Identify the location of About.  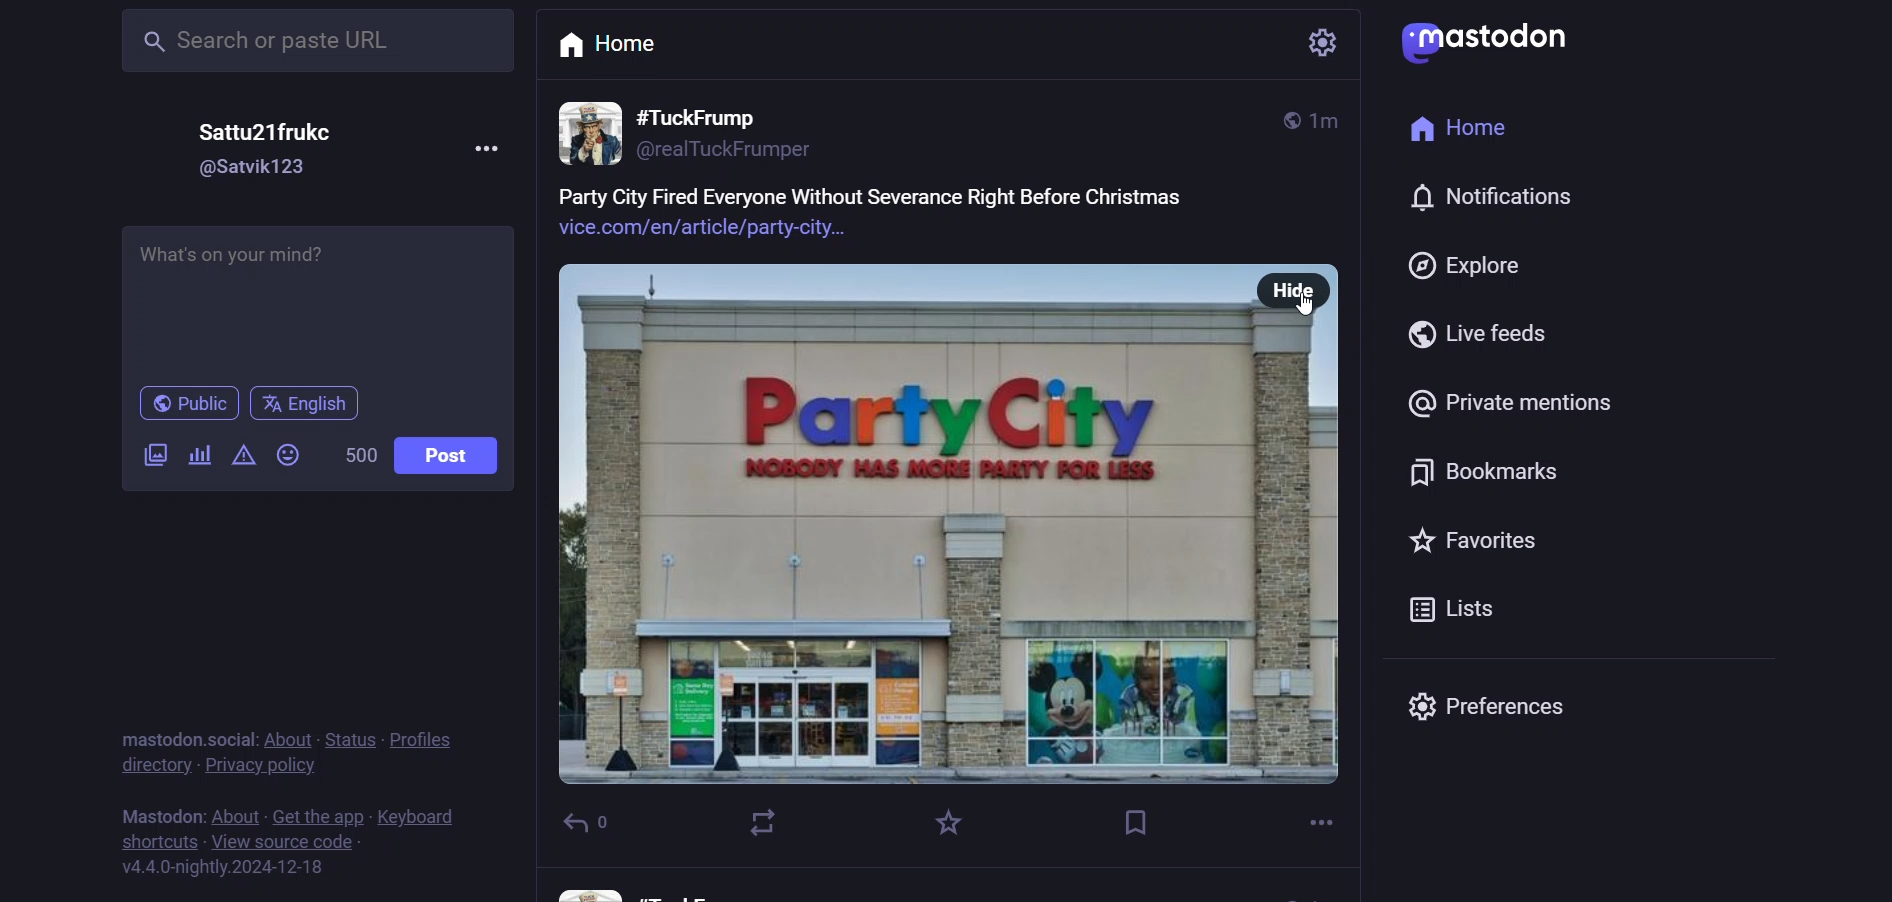
(286, 735).